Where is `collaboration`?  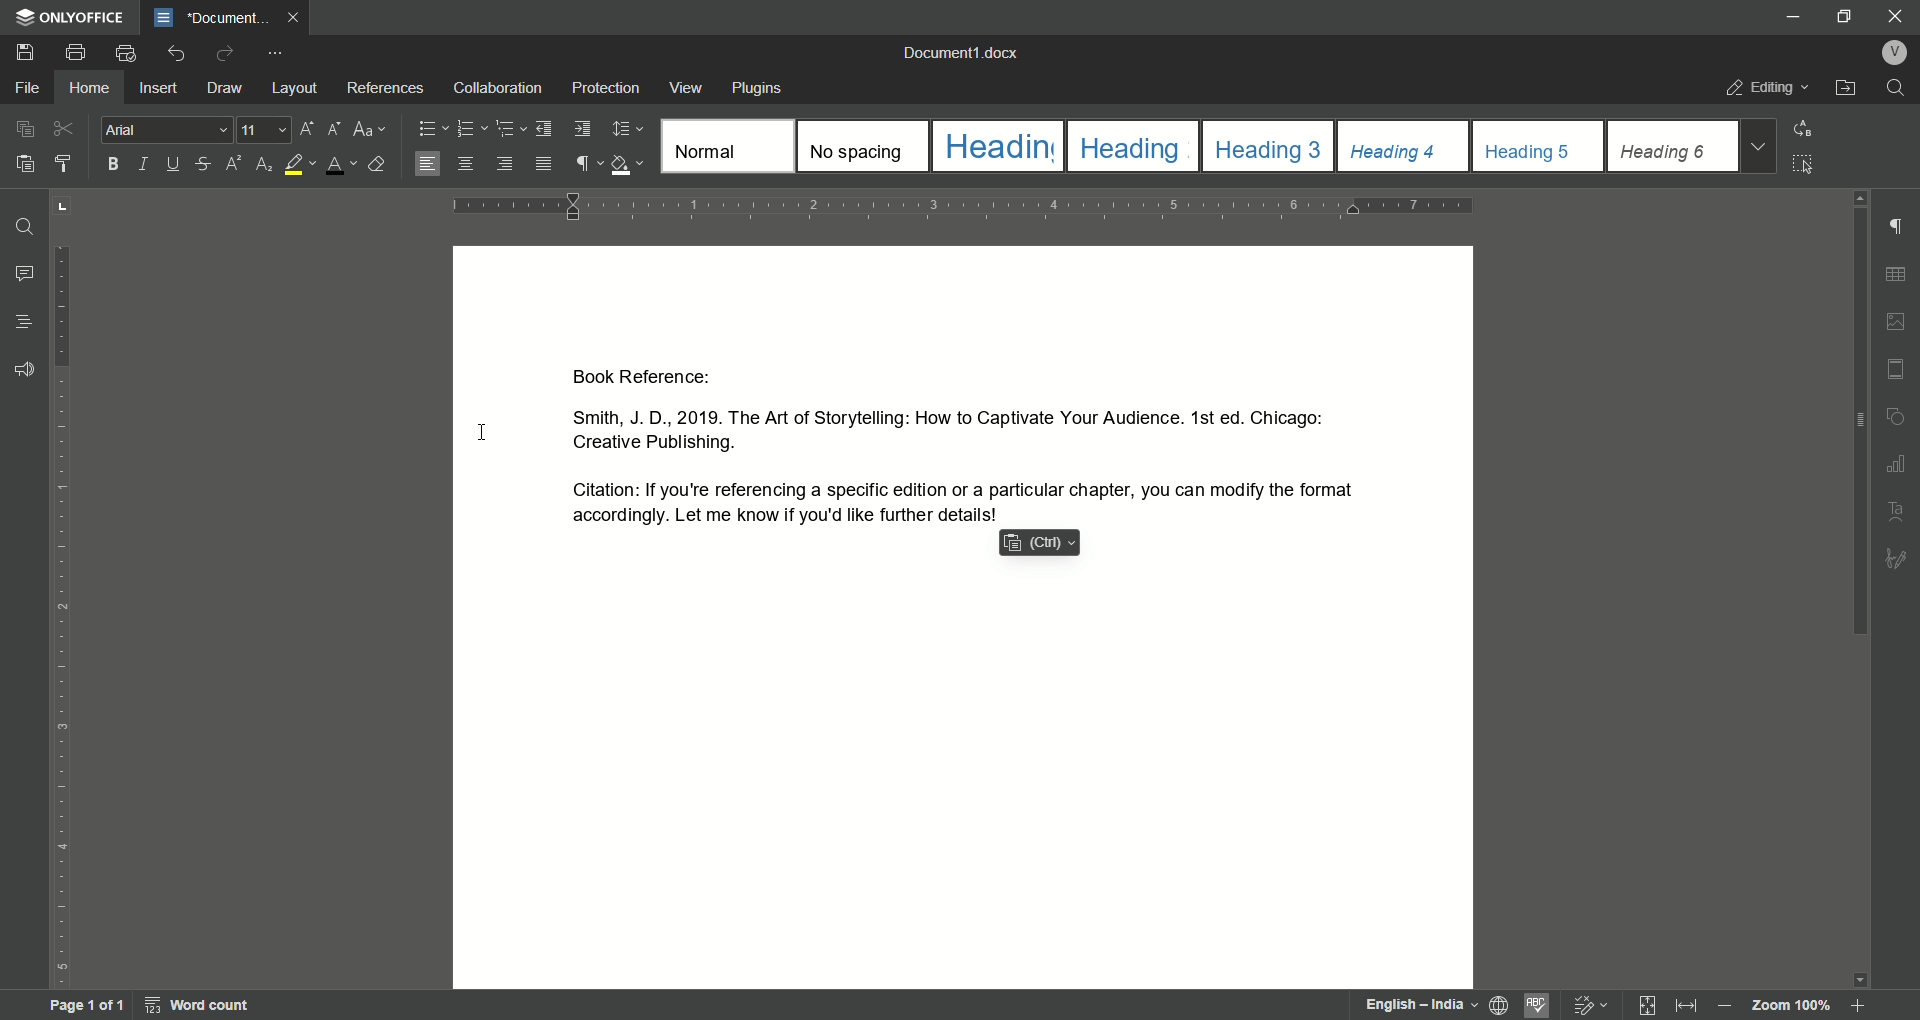 collaboration is located at coordinates (502, 88).